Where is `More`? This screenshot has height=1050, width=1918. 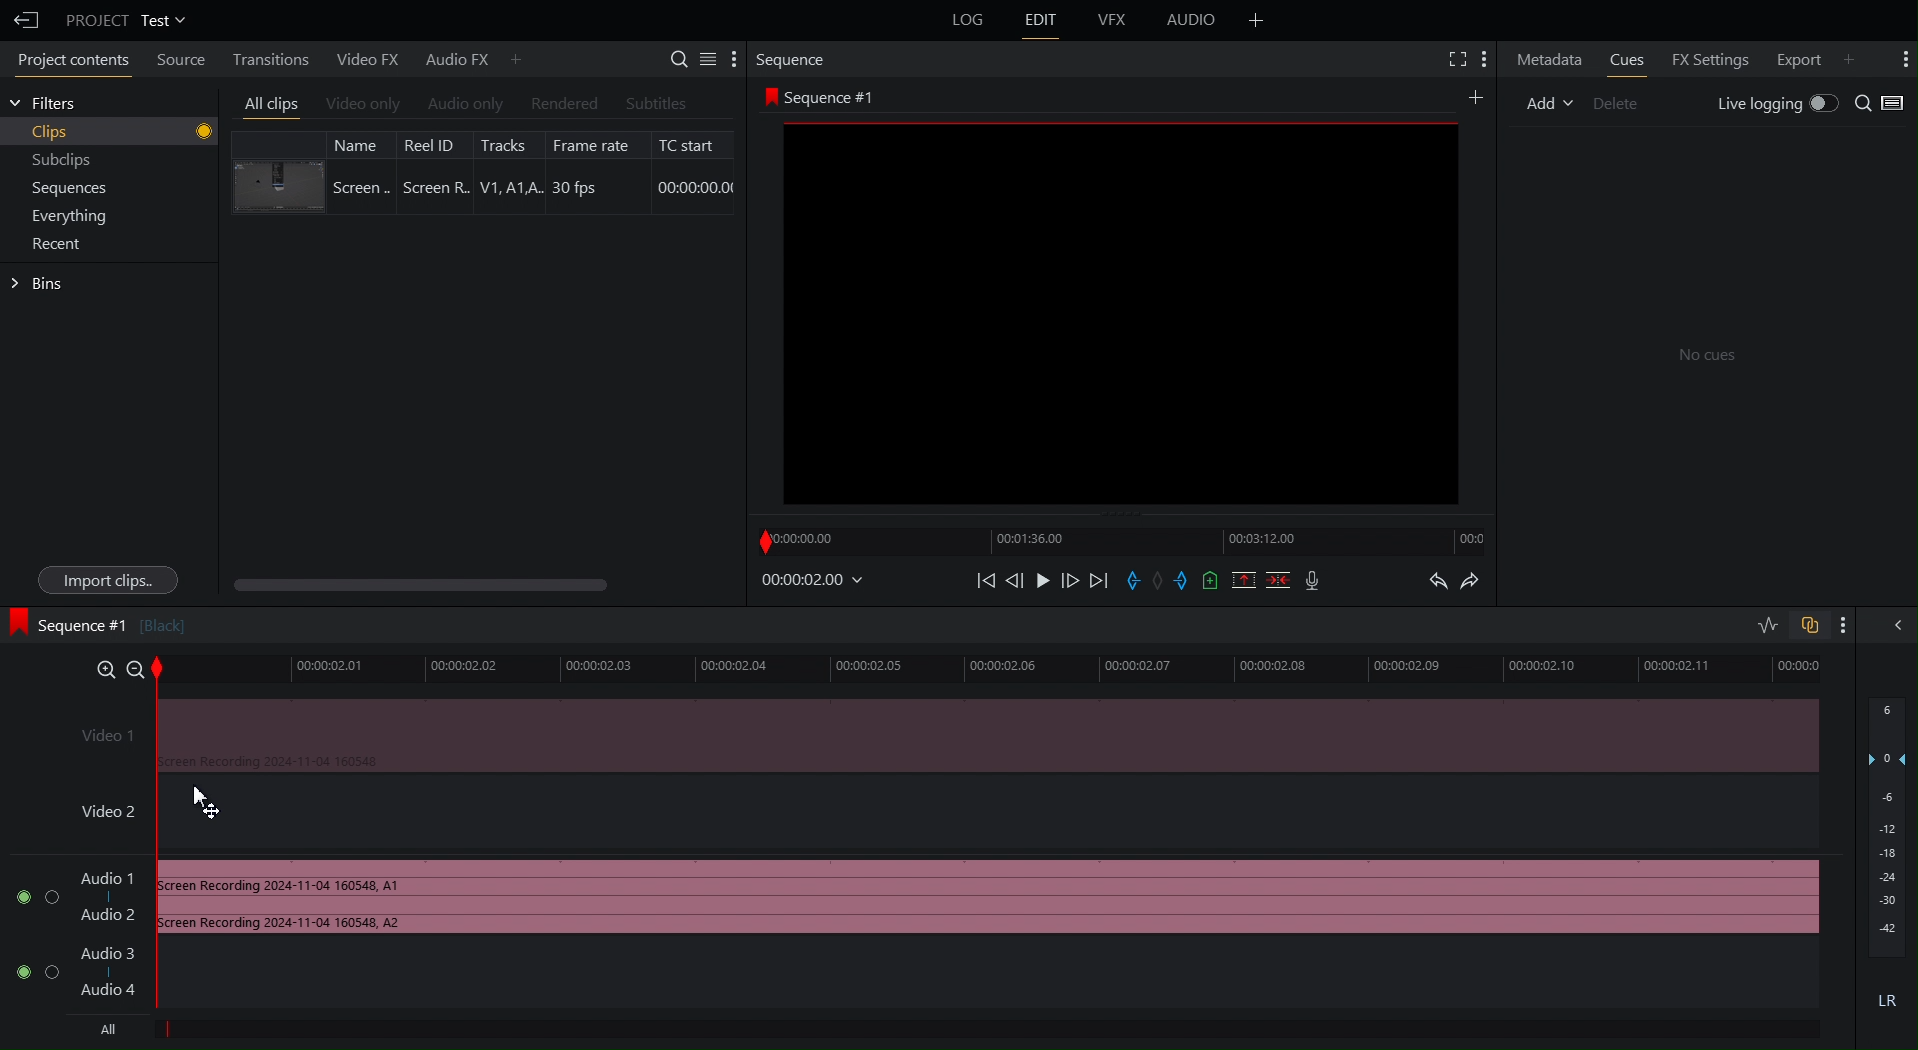 More is located at coordinates (1472, 97).